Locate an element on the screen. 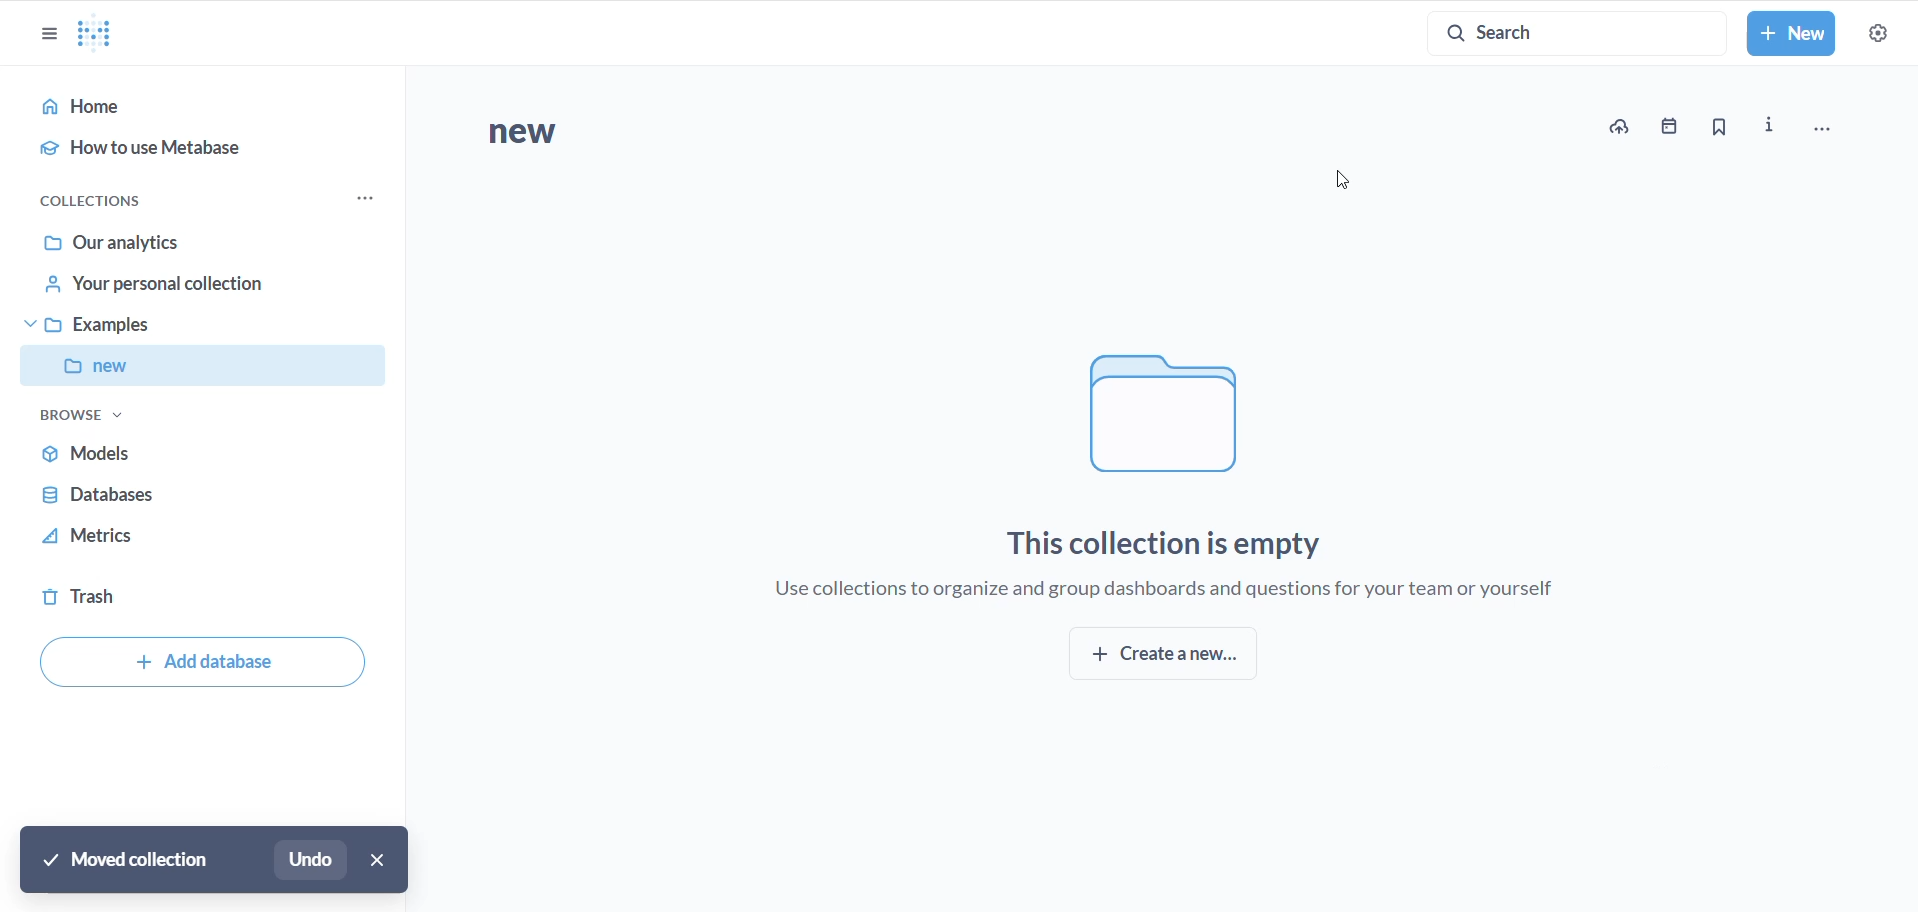 The image size is (1918, 912). UNDO is located at coordinates (315, 860).